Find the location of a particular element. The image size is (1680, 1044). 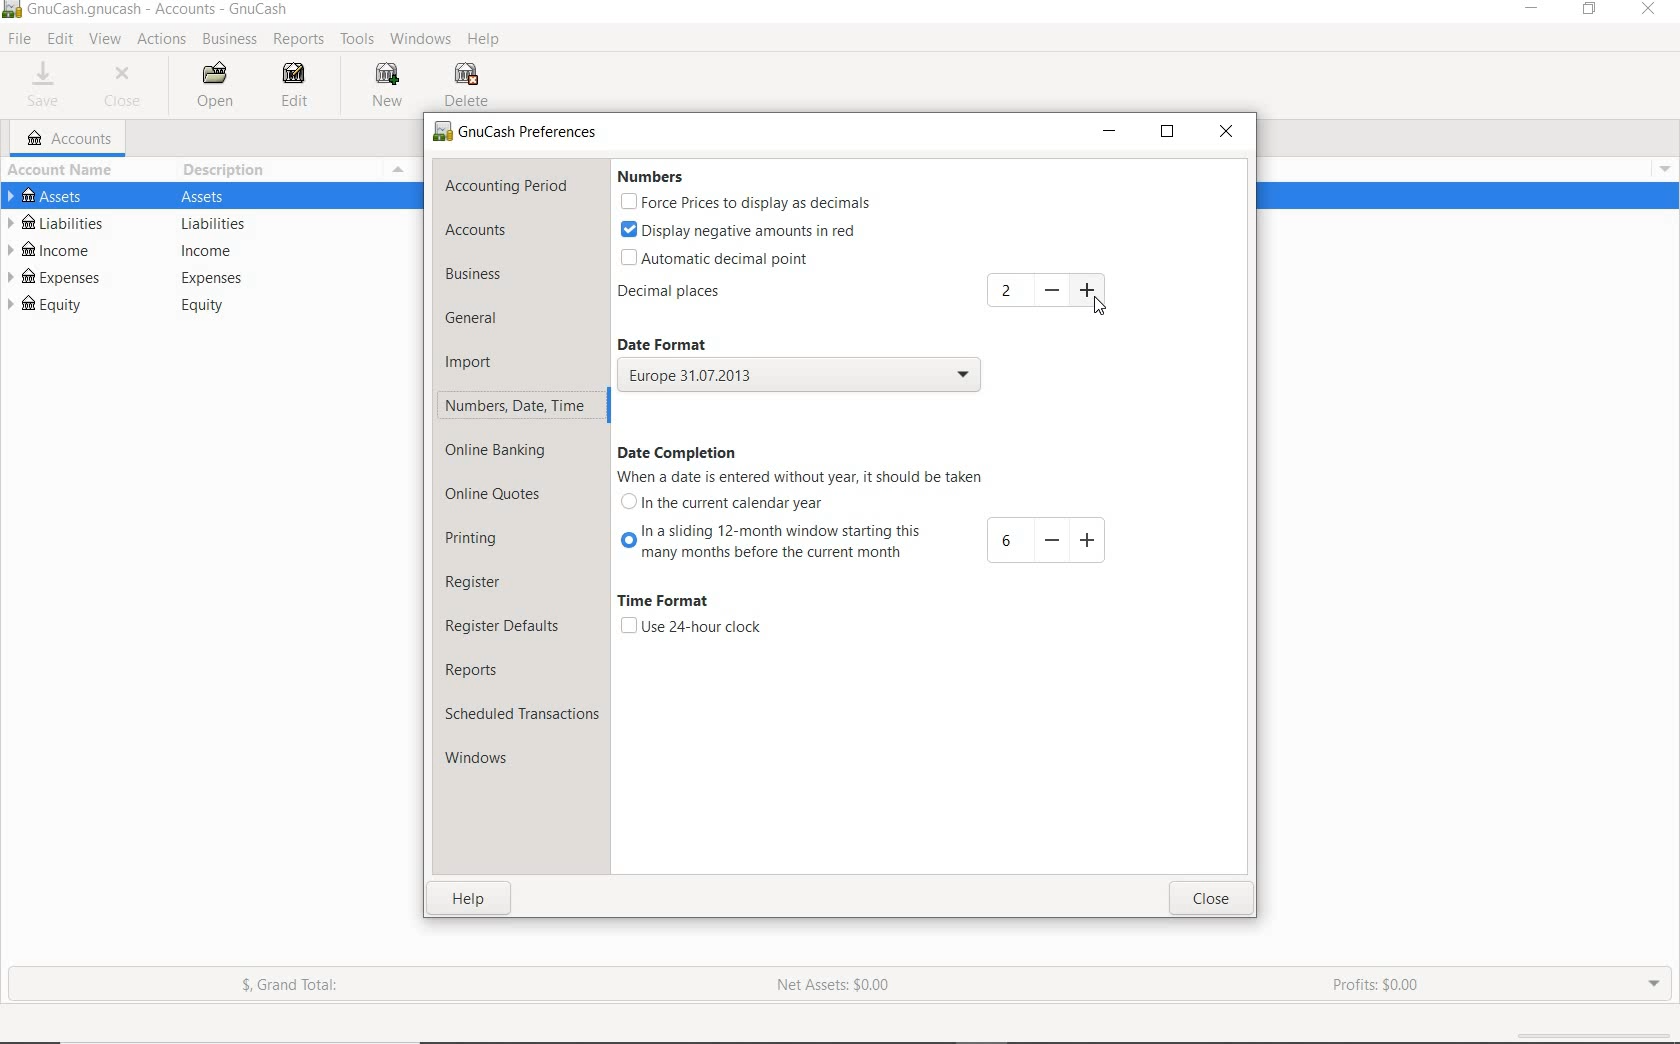

cursor is located at coordinates (1096, 304).